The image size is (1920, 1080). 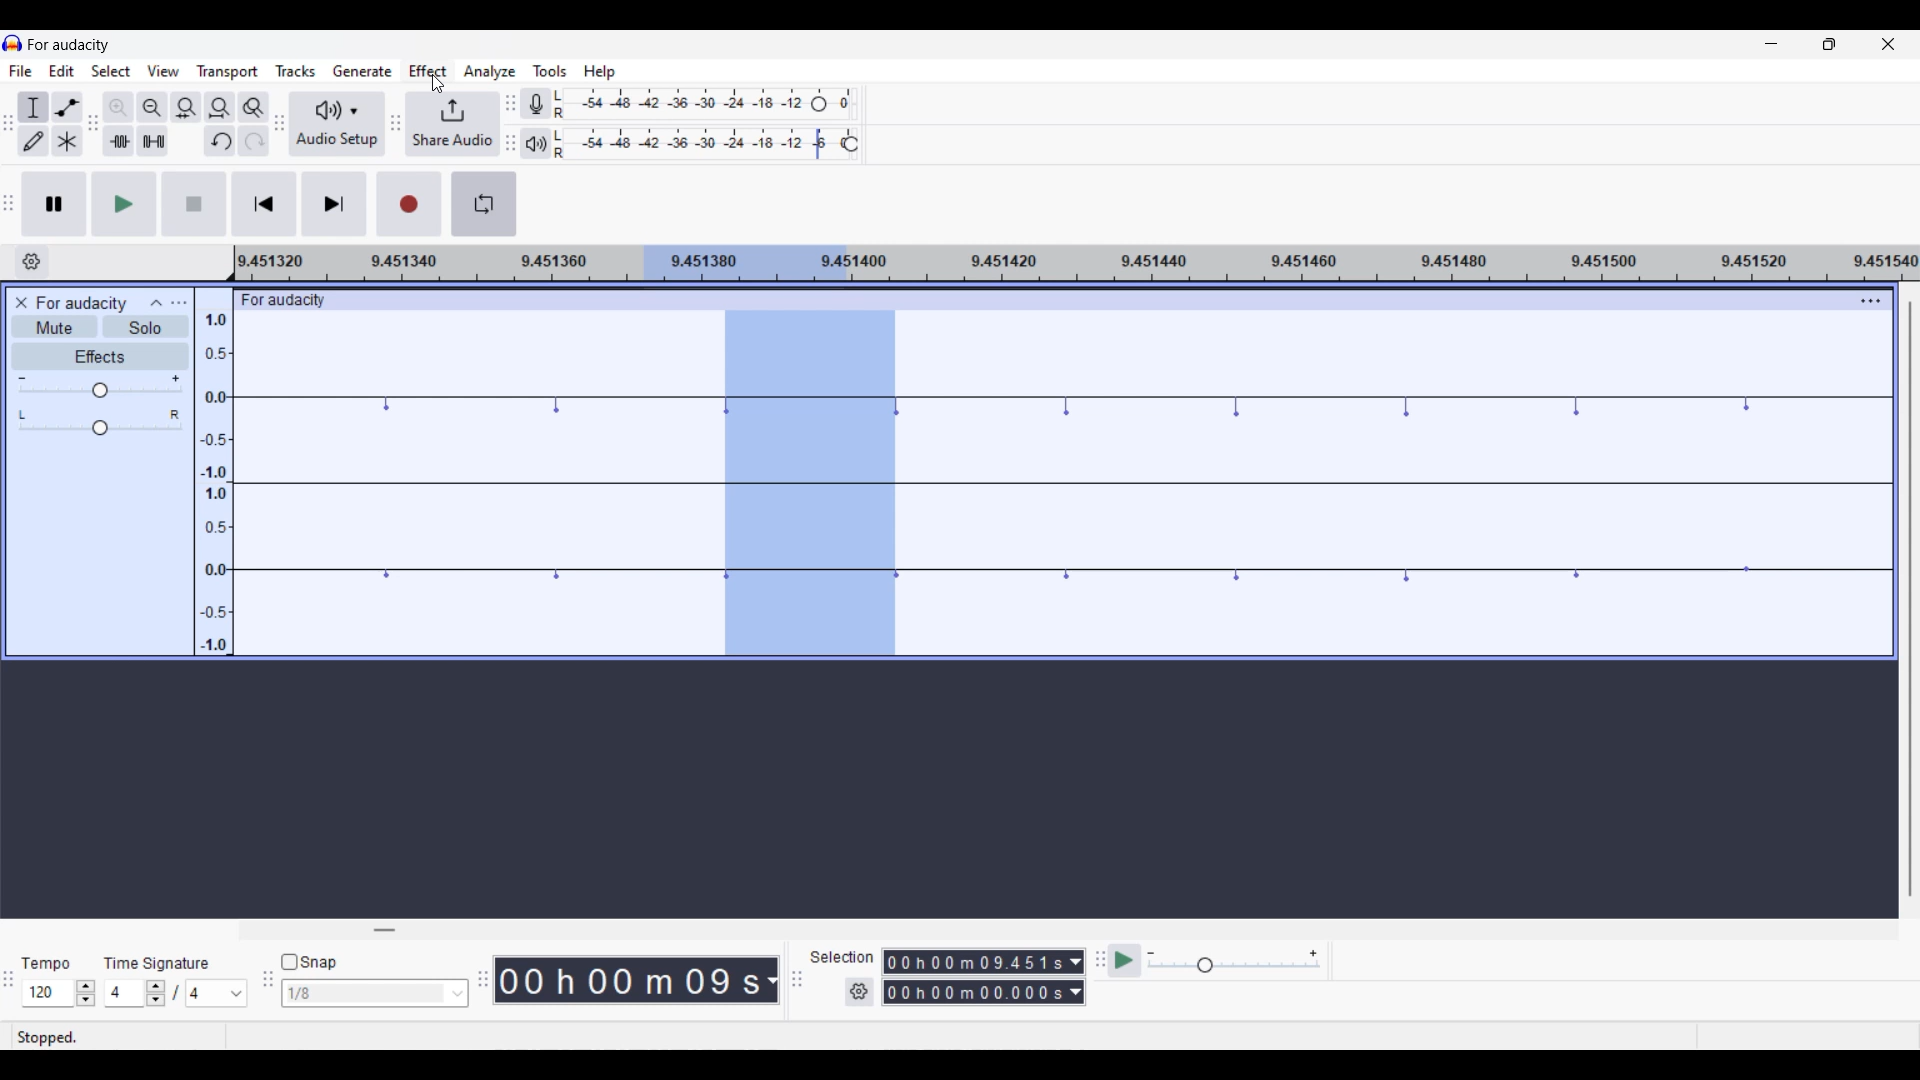 I want to click on Open menu, so click(x=179, y=303).